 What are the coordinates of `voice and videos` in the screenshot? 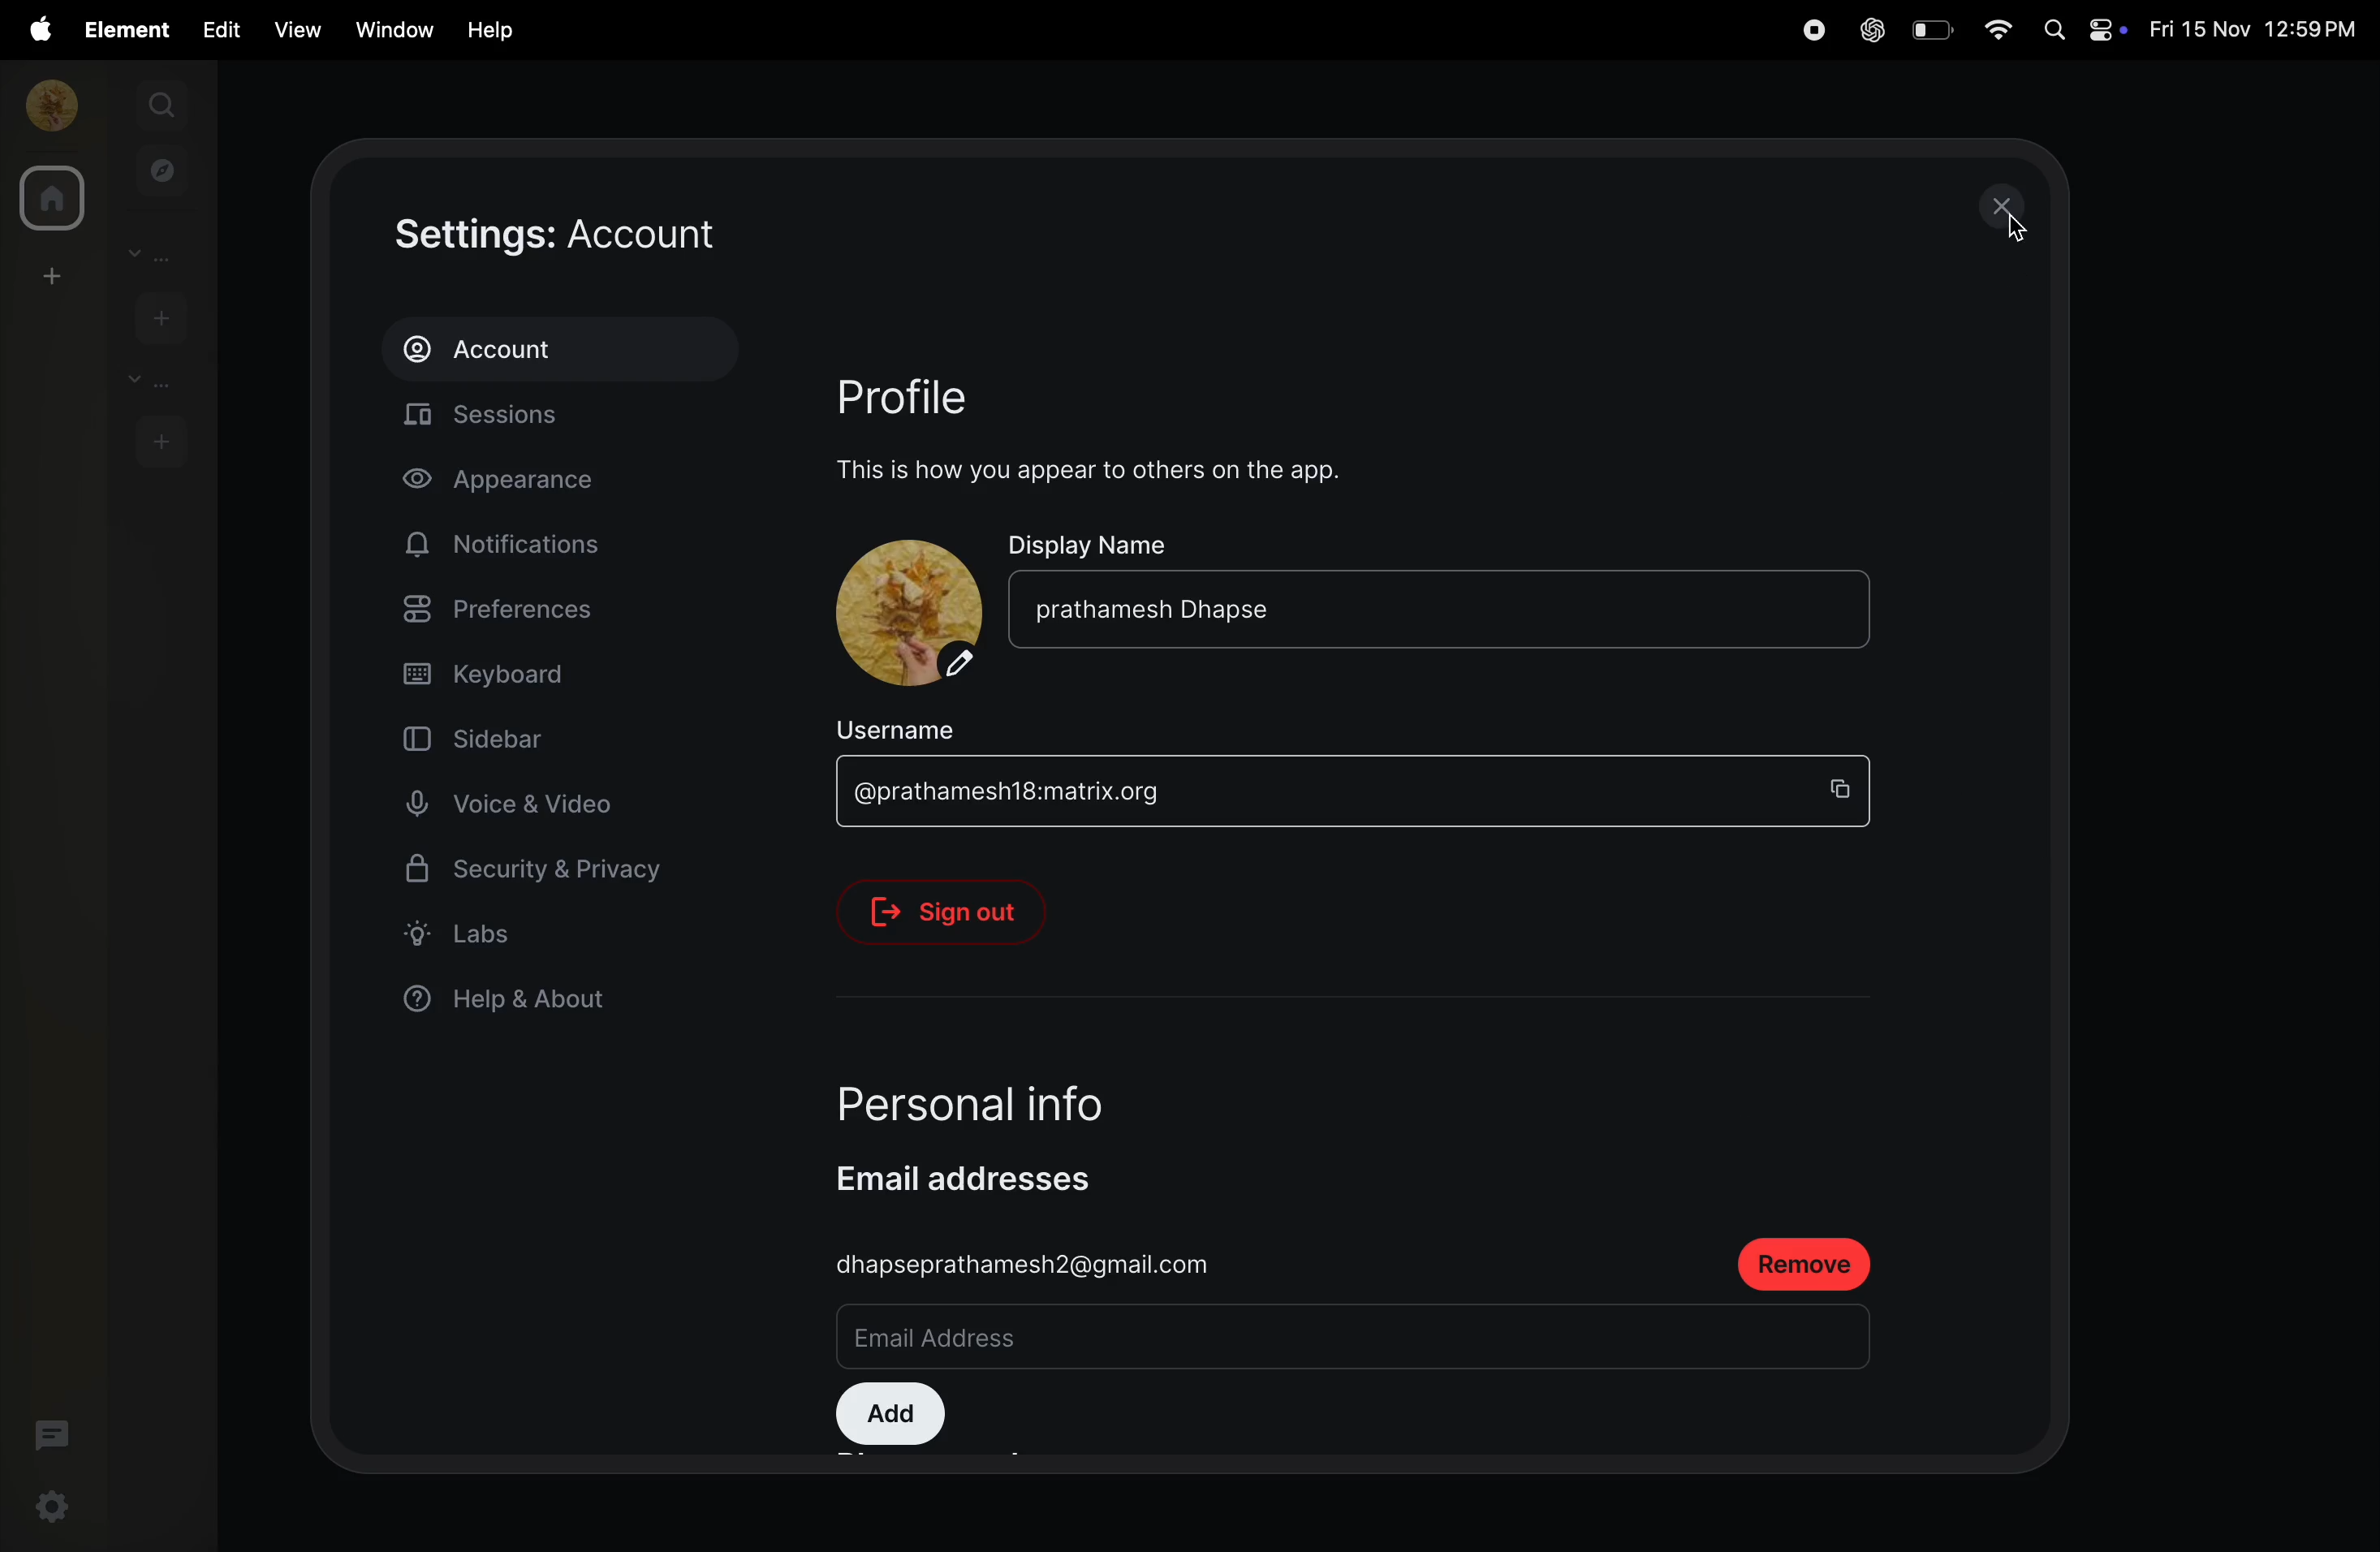 It's located at (521, 805).